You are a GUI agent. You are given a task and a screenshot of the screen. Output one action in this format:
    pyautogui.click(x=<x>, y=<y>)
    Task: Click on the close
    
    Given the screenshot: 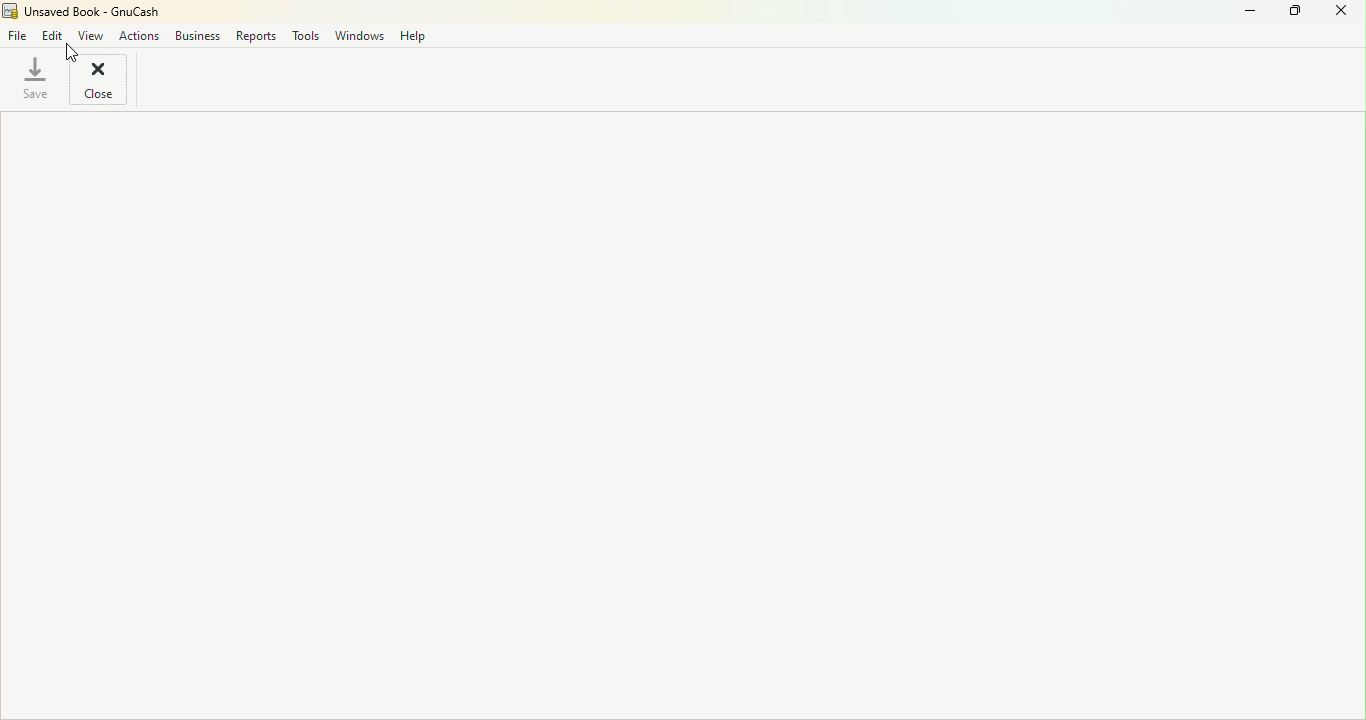 What is the action you would take?
    pyautogui.click(x=101, y=80)
    